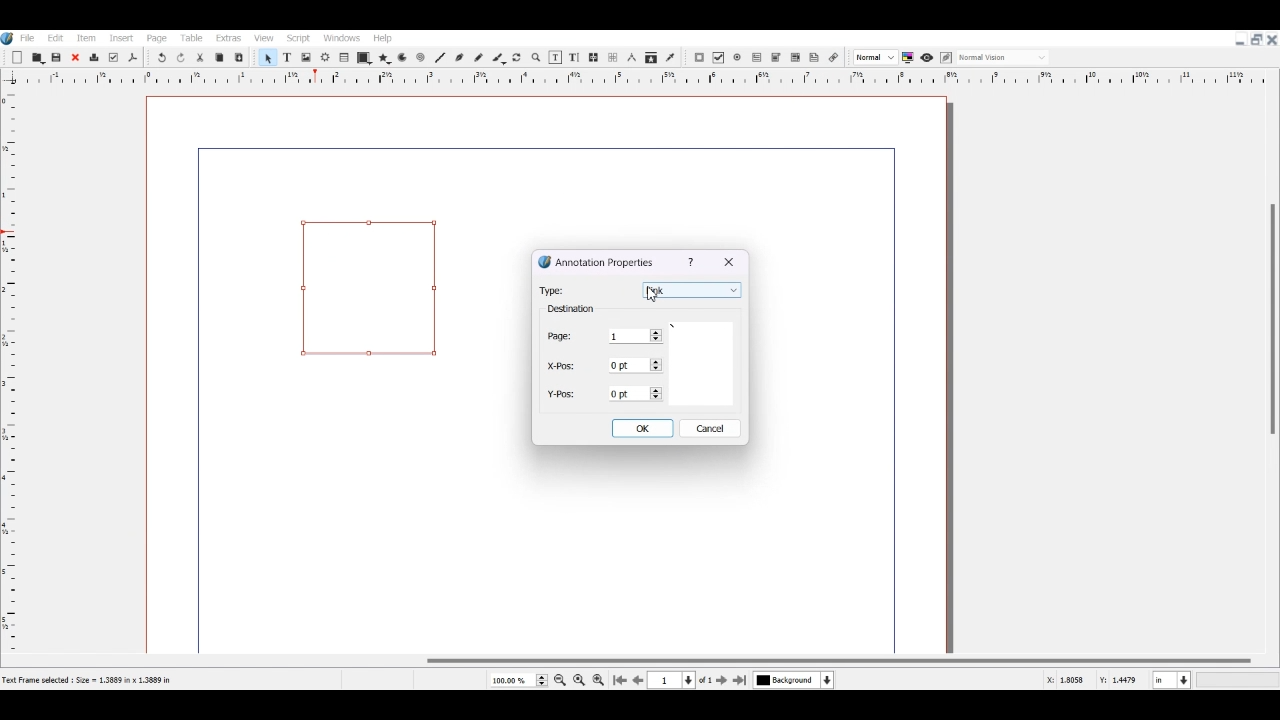 The height and width of the screenshot is (720, 1280). I want to click on Zoom in or out, so click(535, 57).